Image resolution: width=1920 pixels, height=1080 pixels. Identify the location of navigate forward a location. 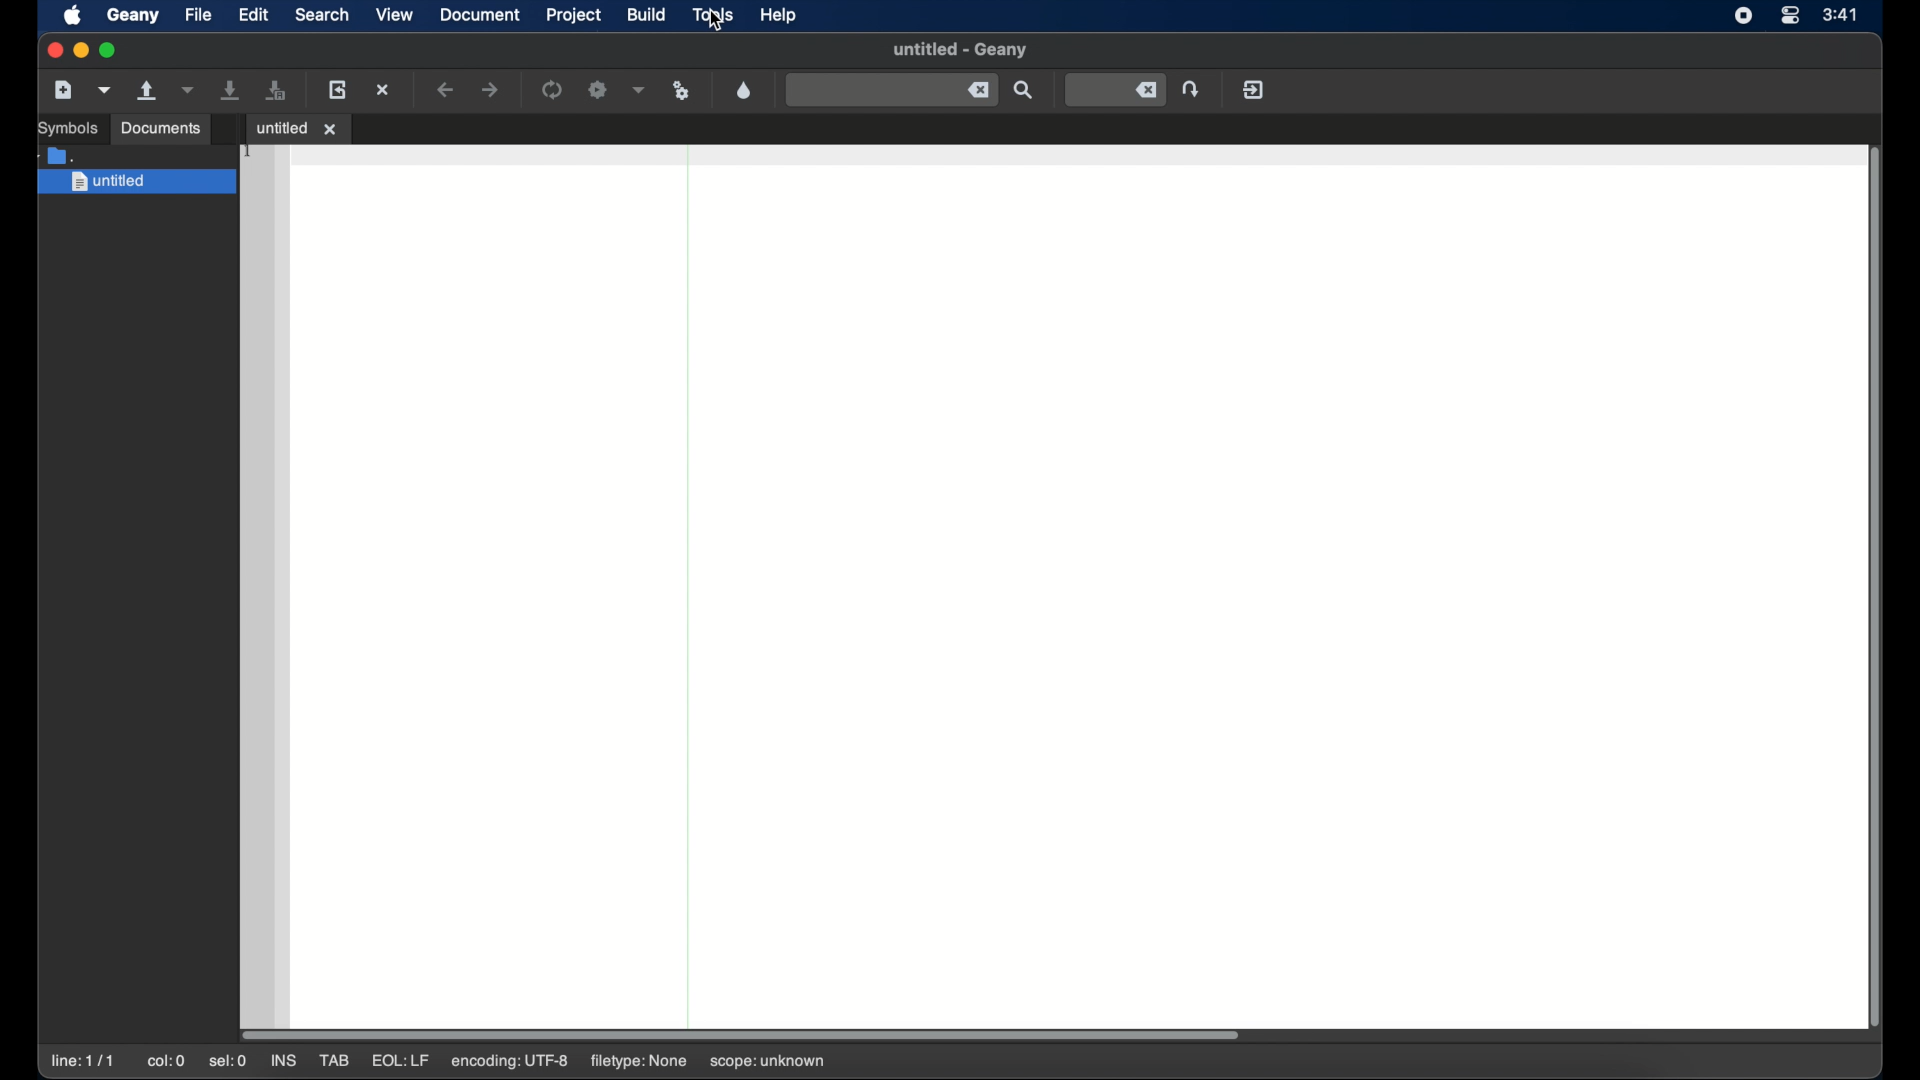
(491, 90).